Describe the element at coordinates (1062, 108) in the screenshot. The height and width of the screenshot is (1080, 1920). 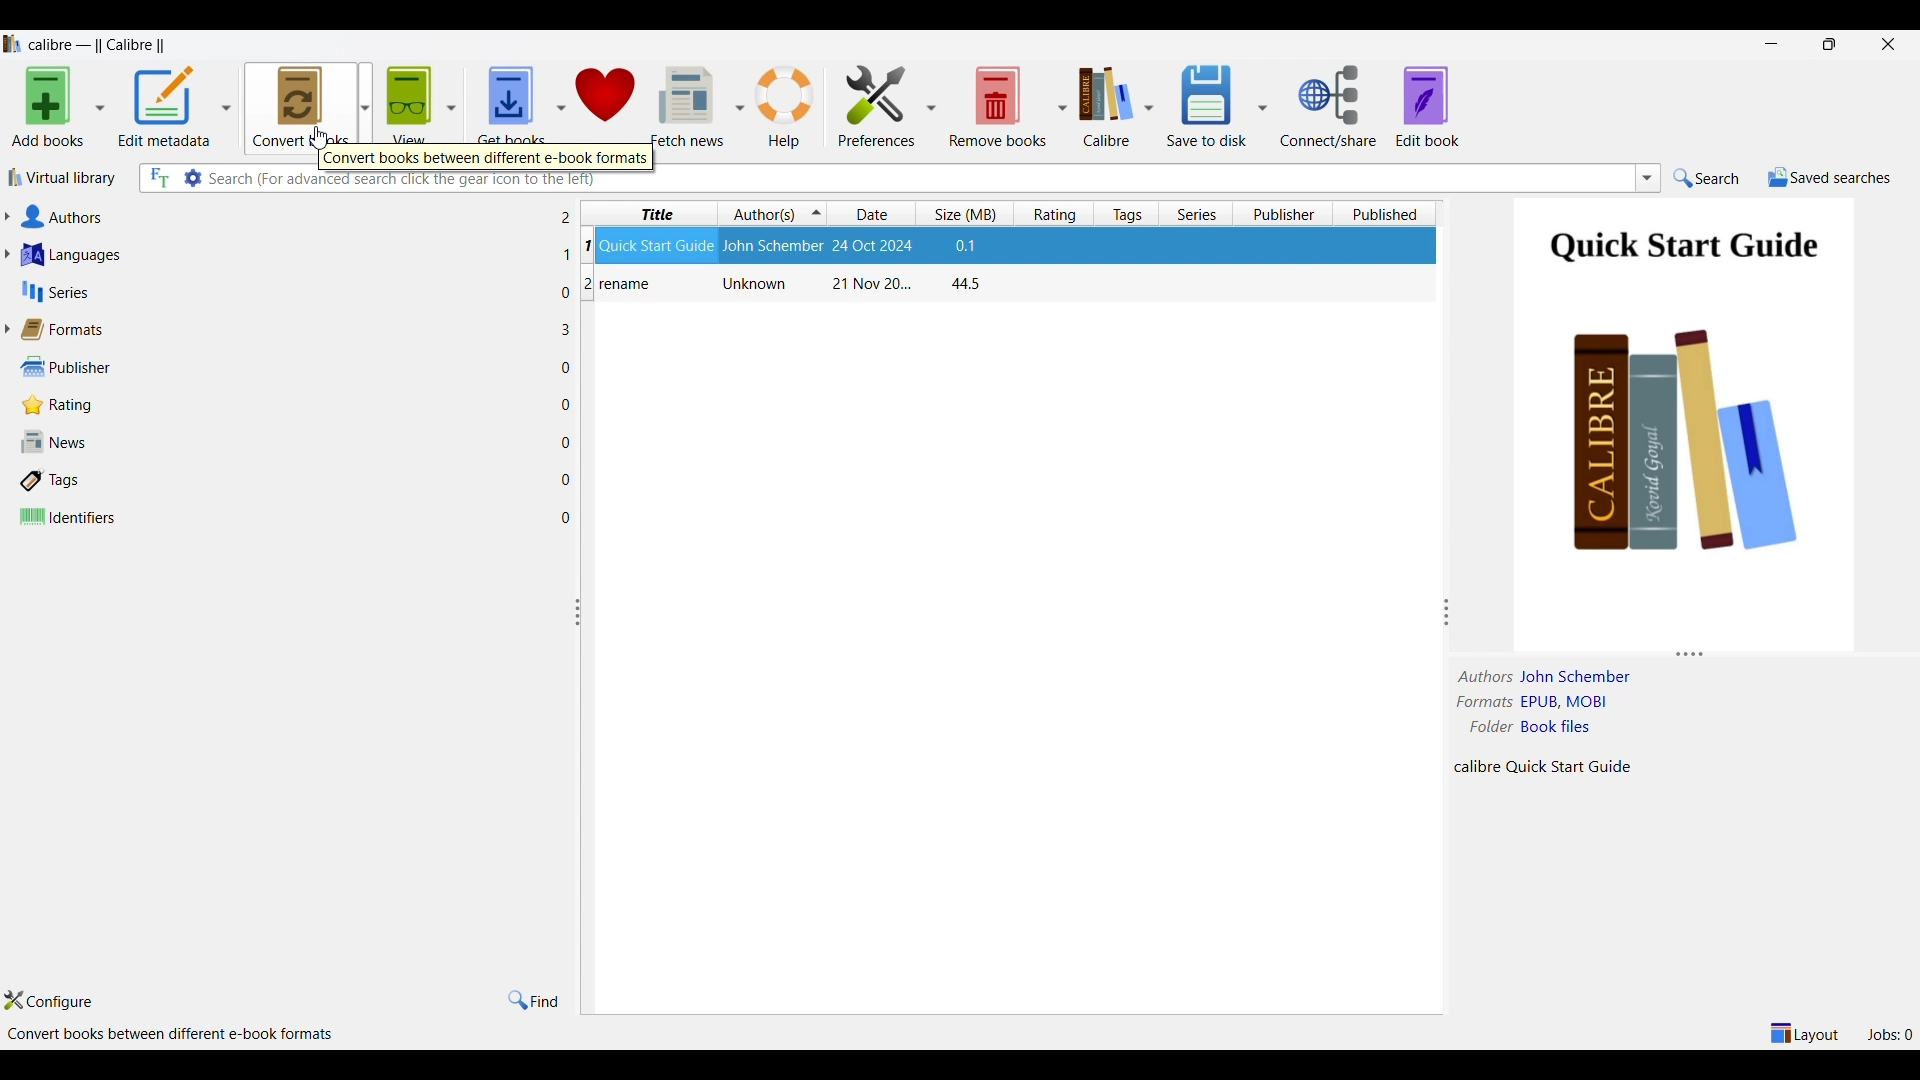
I see `Remove book options` at that location.